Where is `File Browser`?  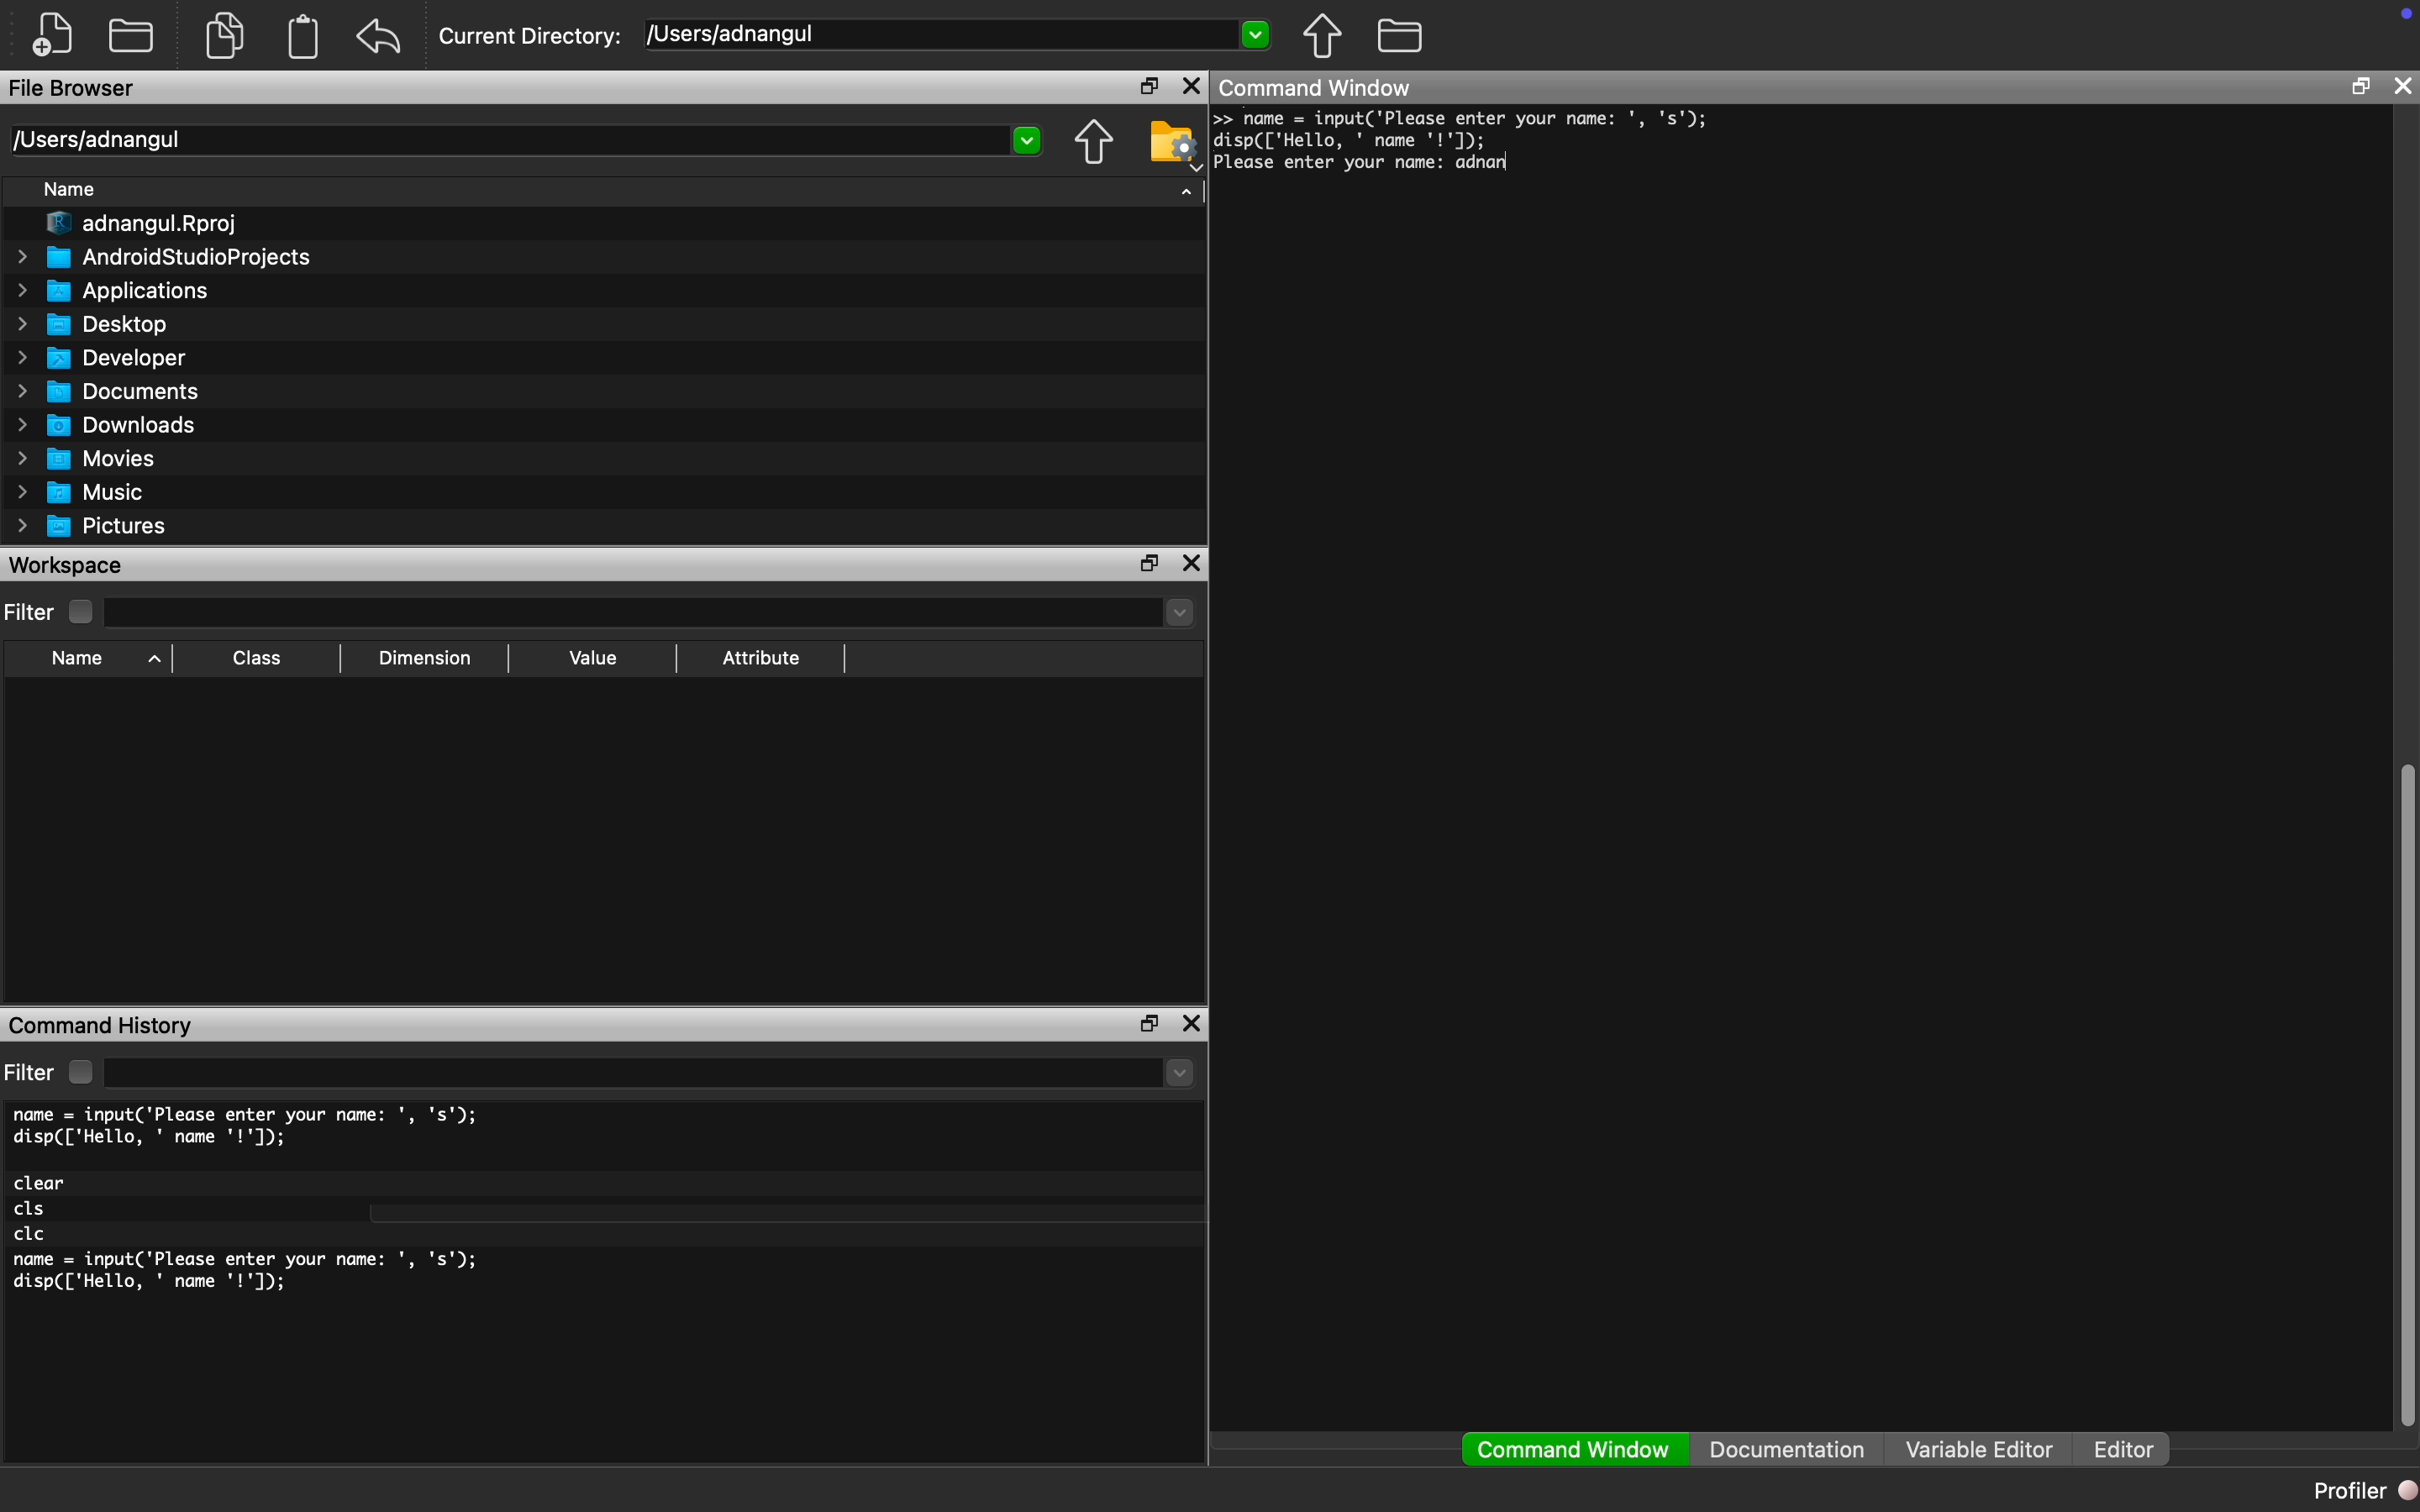
File Browser is located at coordinates (73, 87).